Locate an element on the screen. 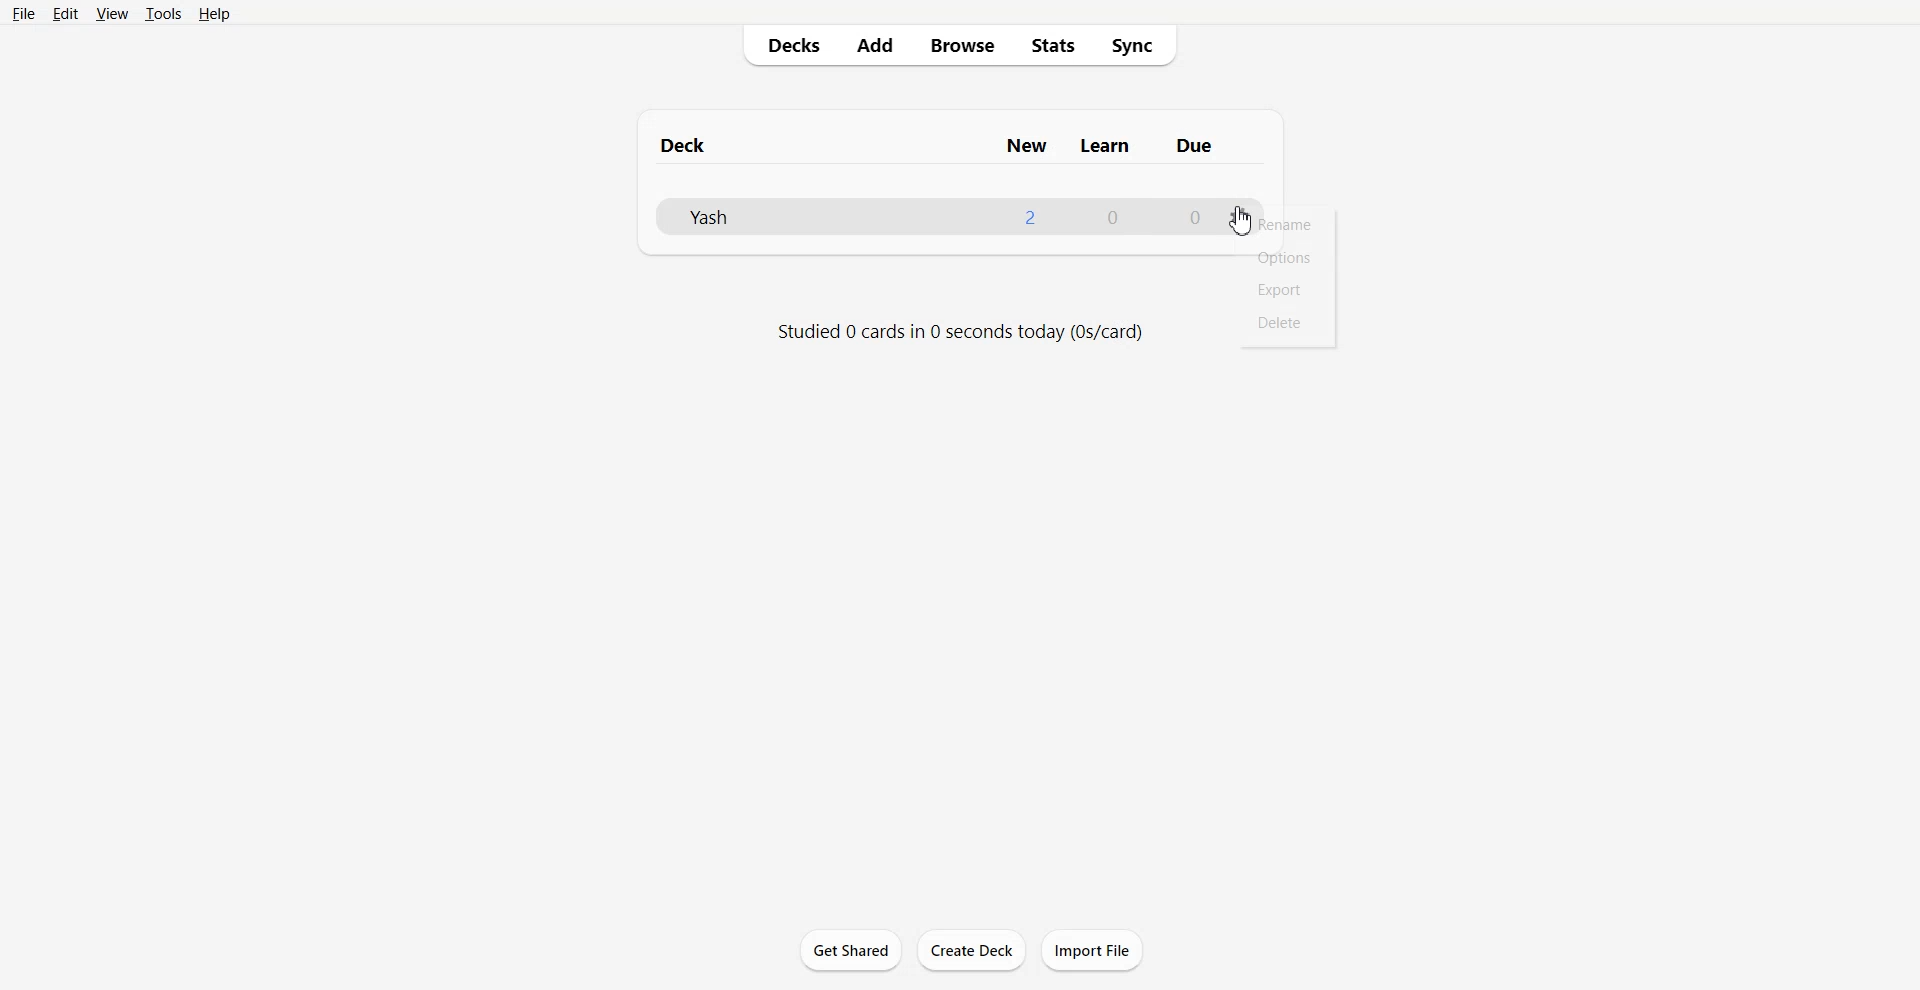 The image size is (1920, 990). Help is located at coordinates (218, 15).